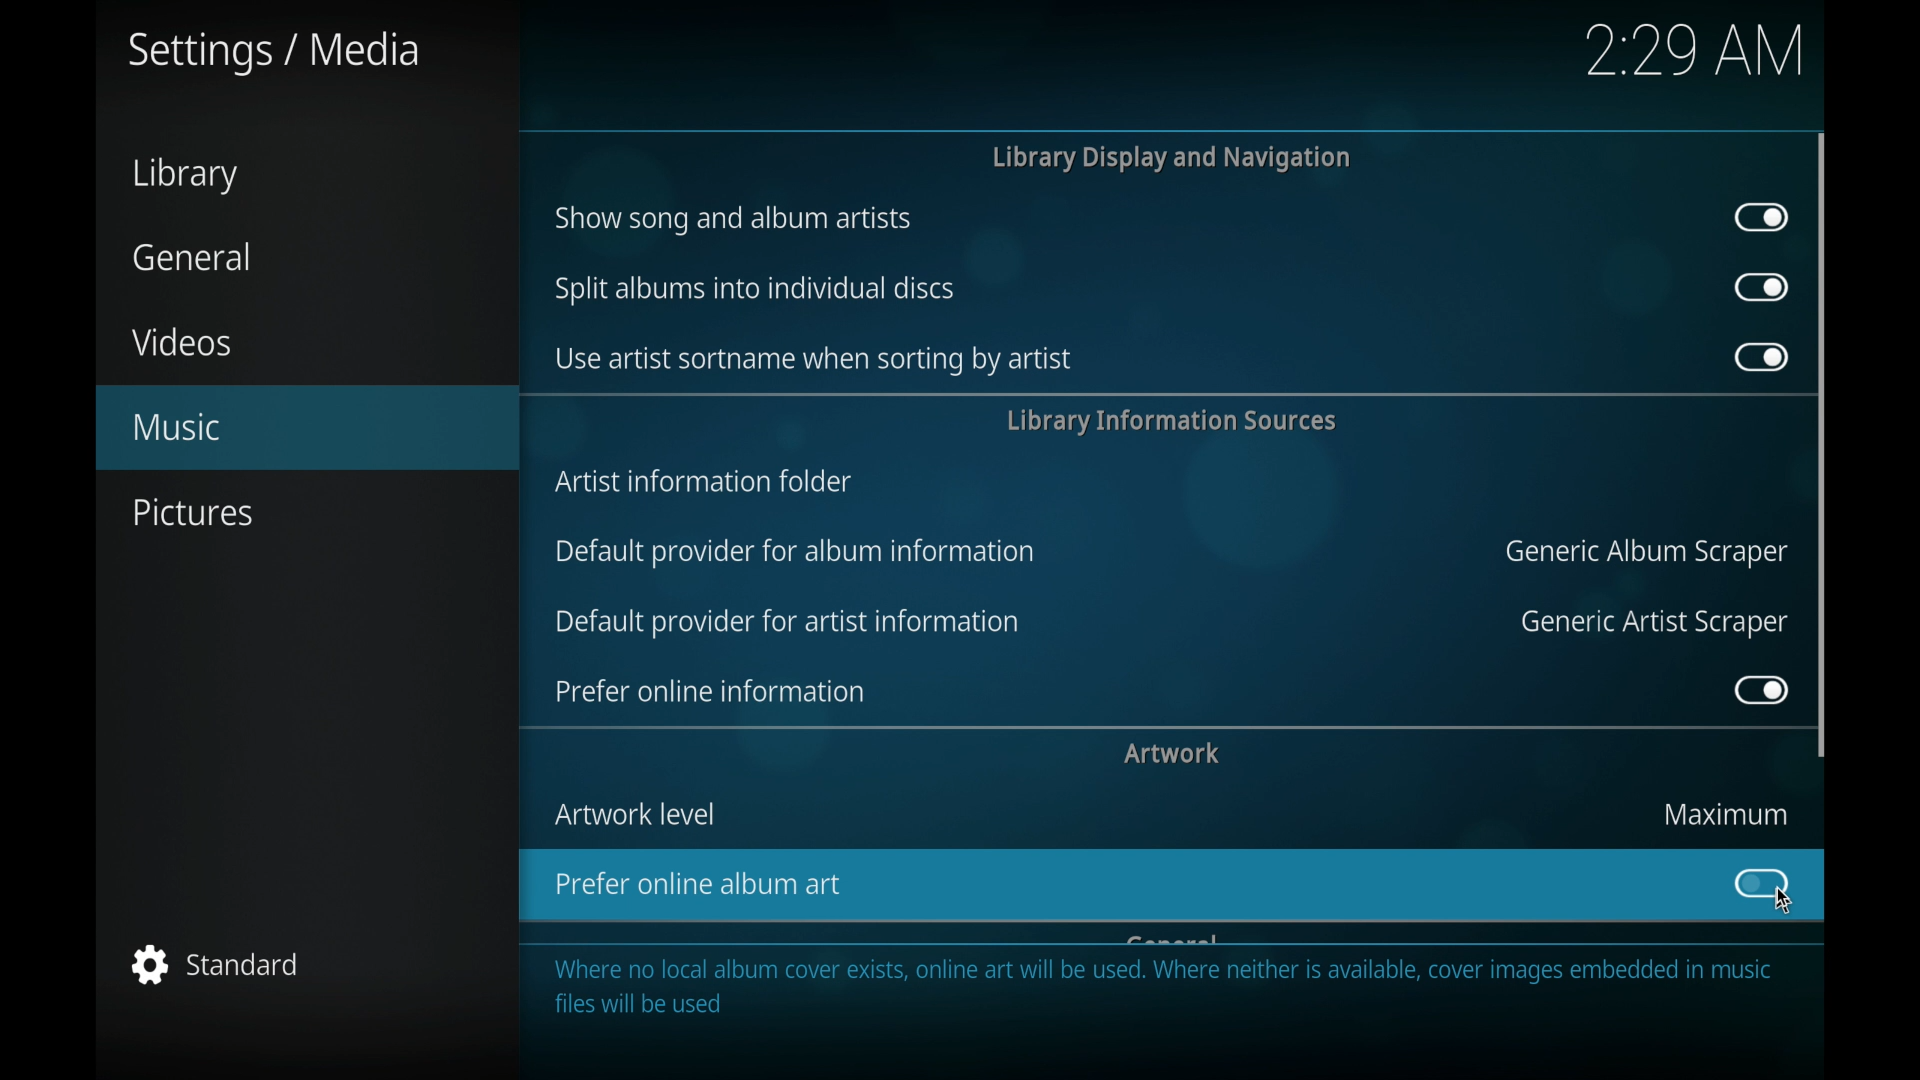 The width and height of the screenshot is (1920, 1080). What do you see at coordinates (750, 291) in the screenshot?
I see `split items into individual discs` at bounding box center [750, 291].